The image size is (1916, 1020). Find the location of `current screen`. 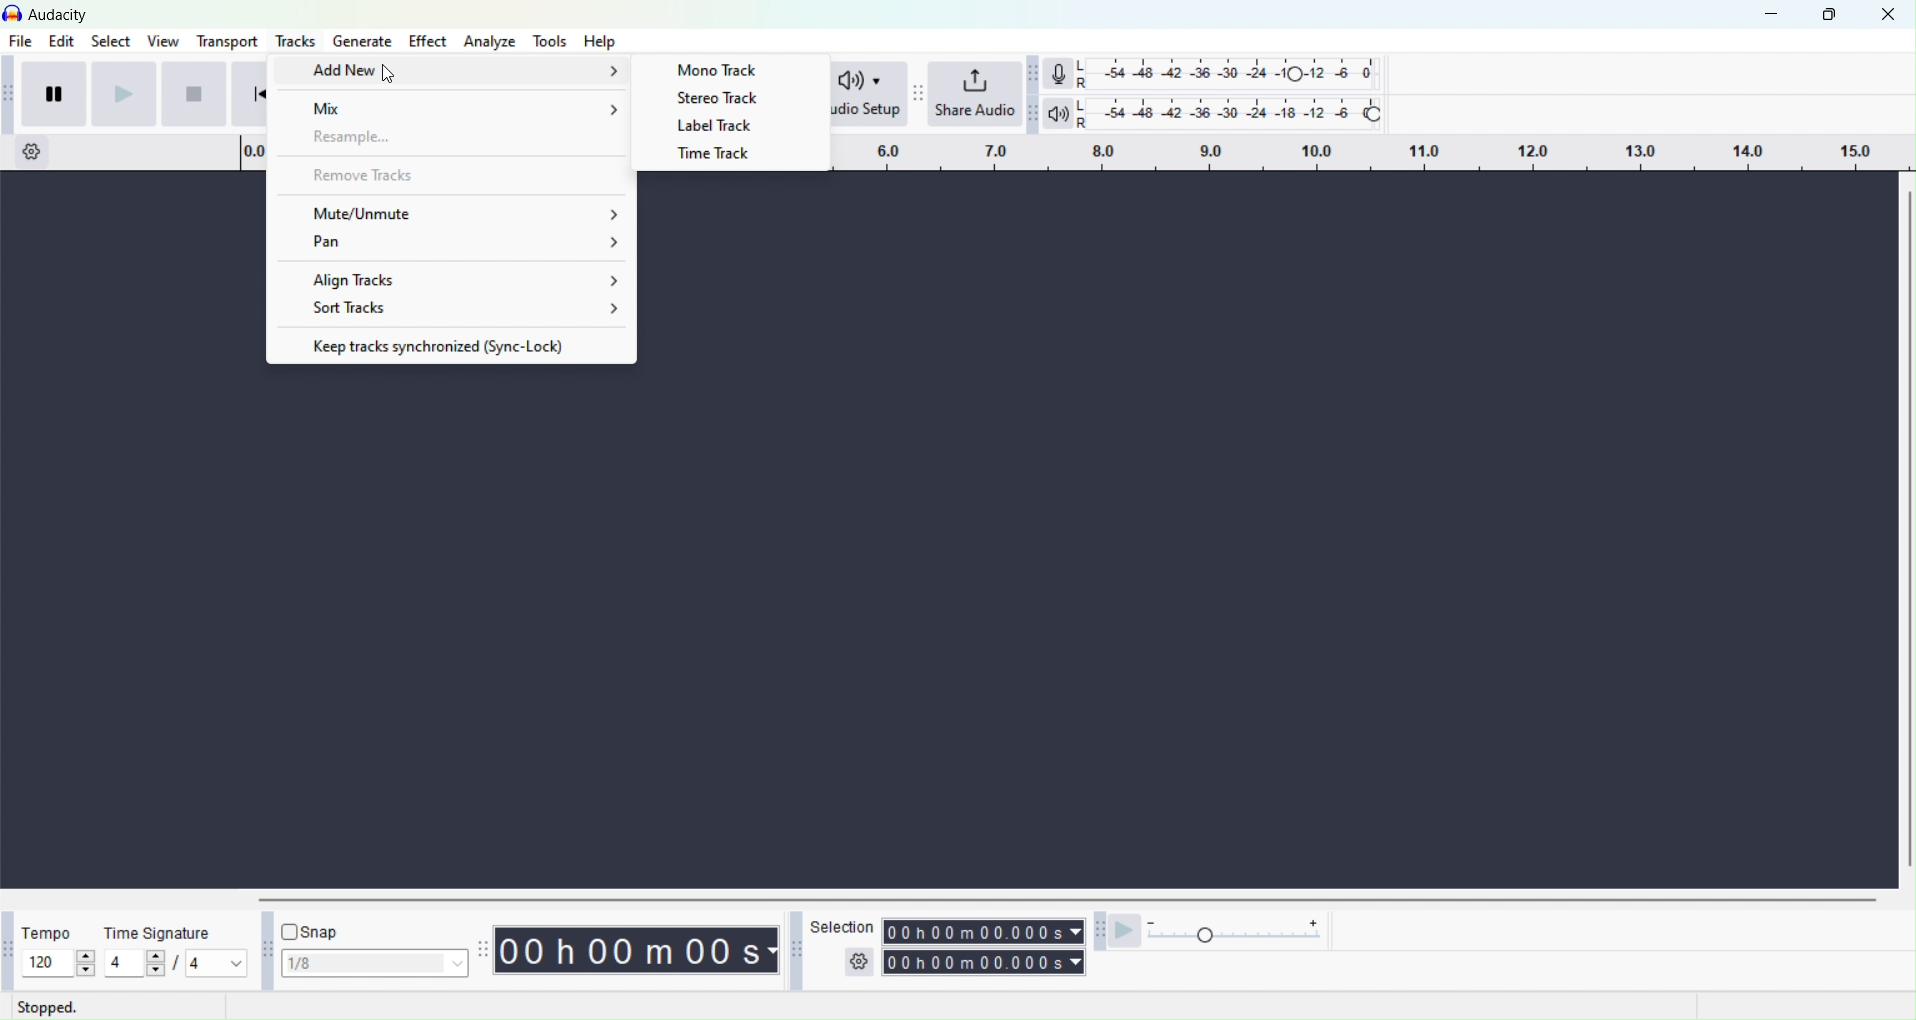

current screen is located at coordinates (935, 629).